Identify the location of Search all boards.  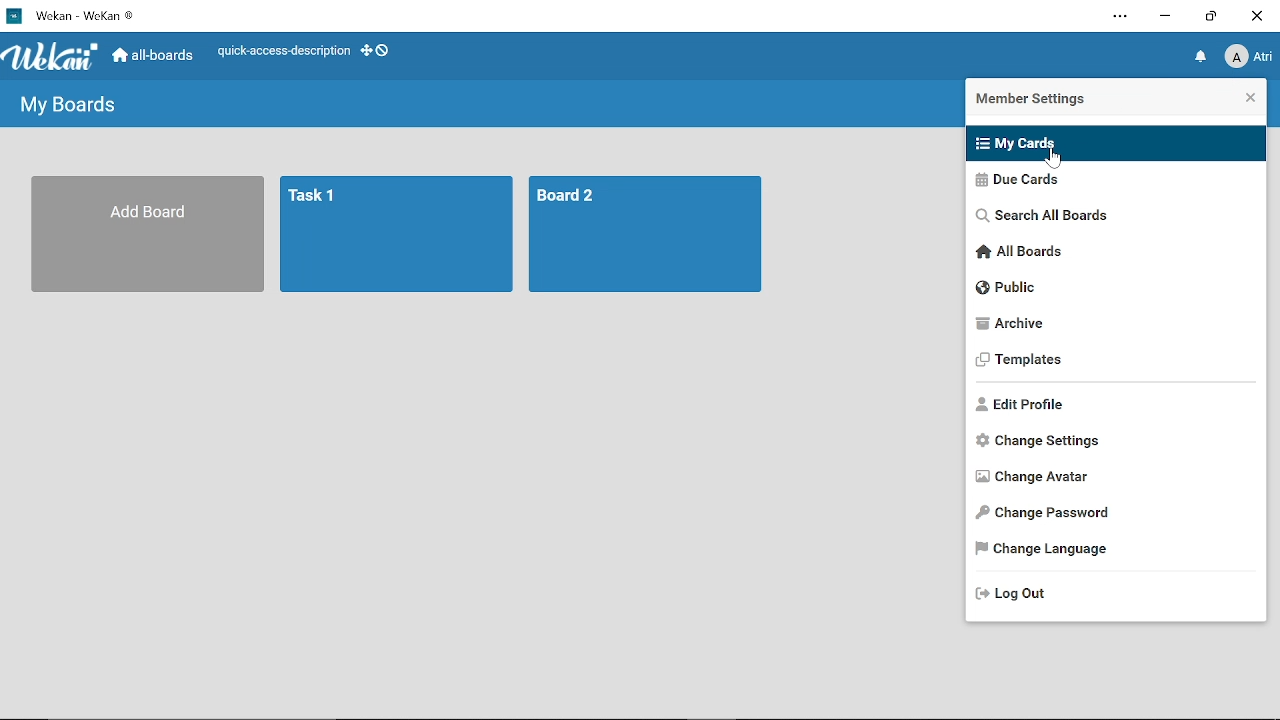
(1110, 218).